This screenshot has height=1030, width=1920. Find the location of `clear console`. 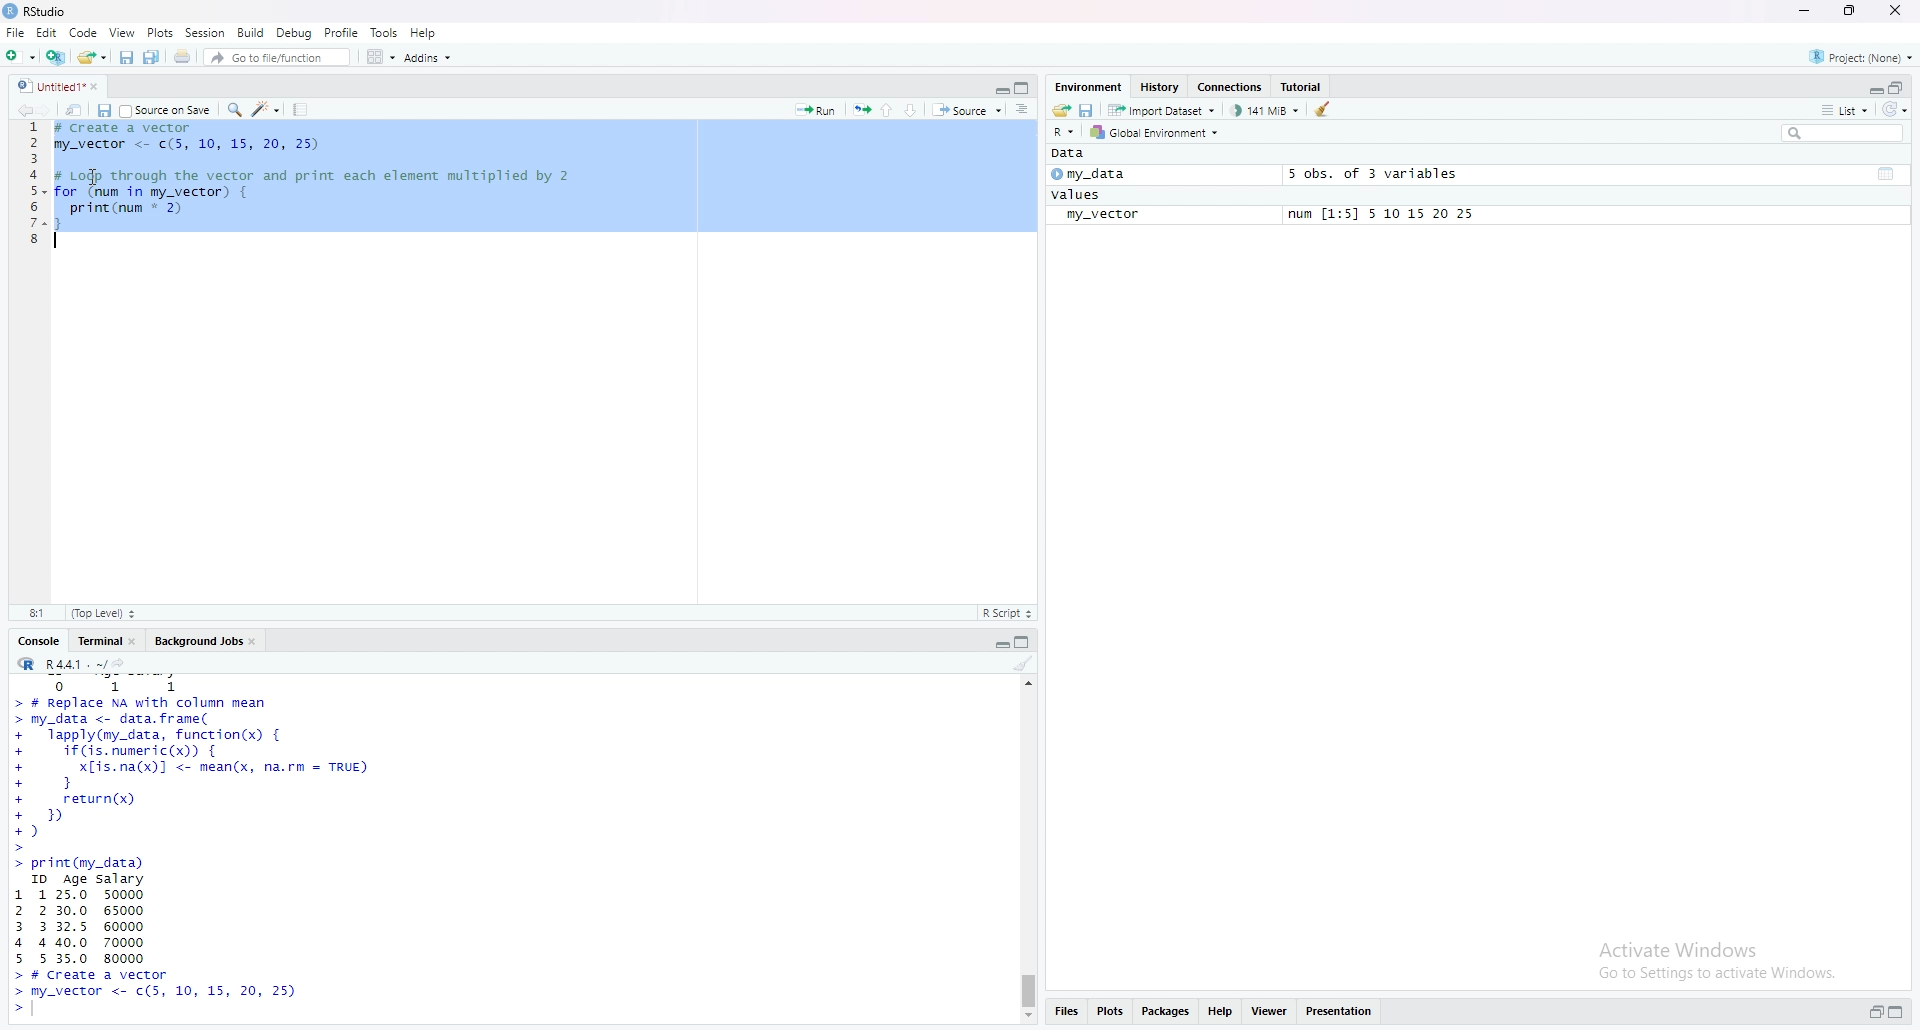

clear console is located at coordinates (1023, 664).